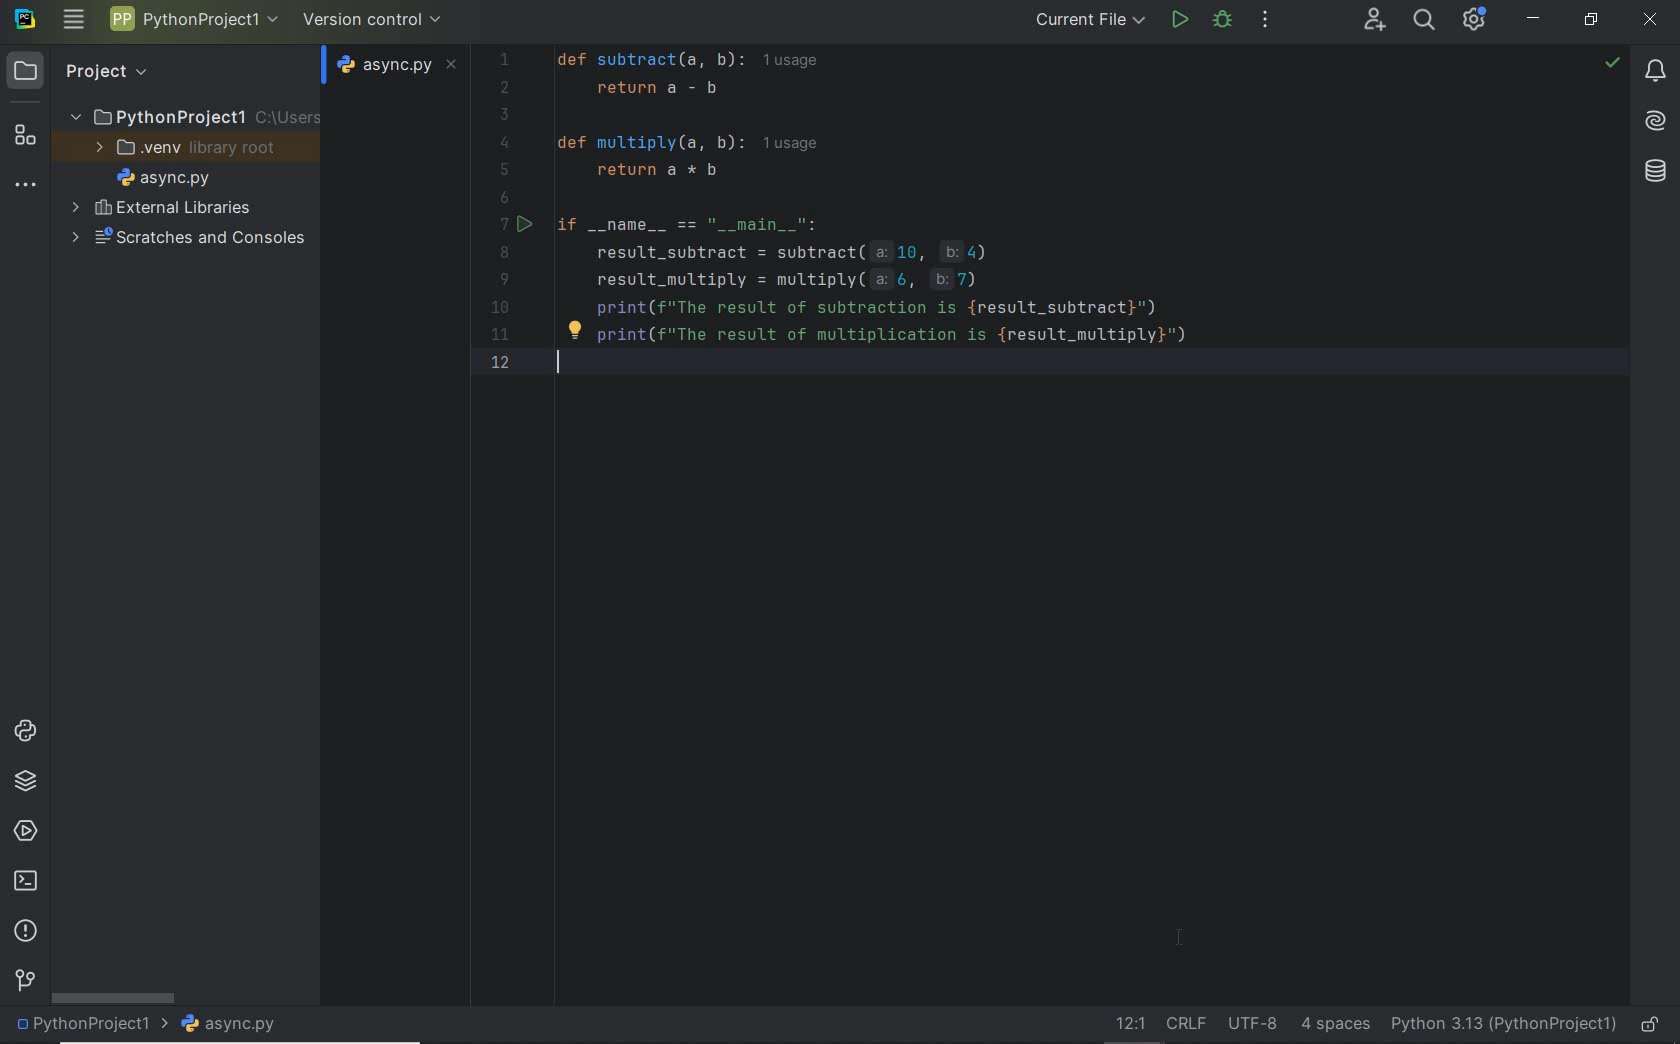 The image size is (1680, 1044). What do you see at coordinates (1423, 23) in the screenshot?
I see `Search Everywhere` at bounding box center [1423, 23].